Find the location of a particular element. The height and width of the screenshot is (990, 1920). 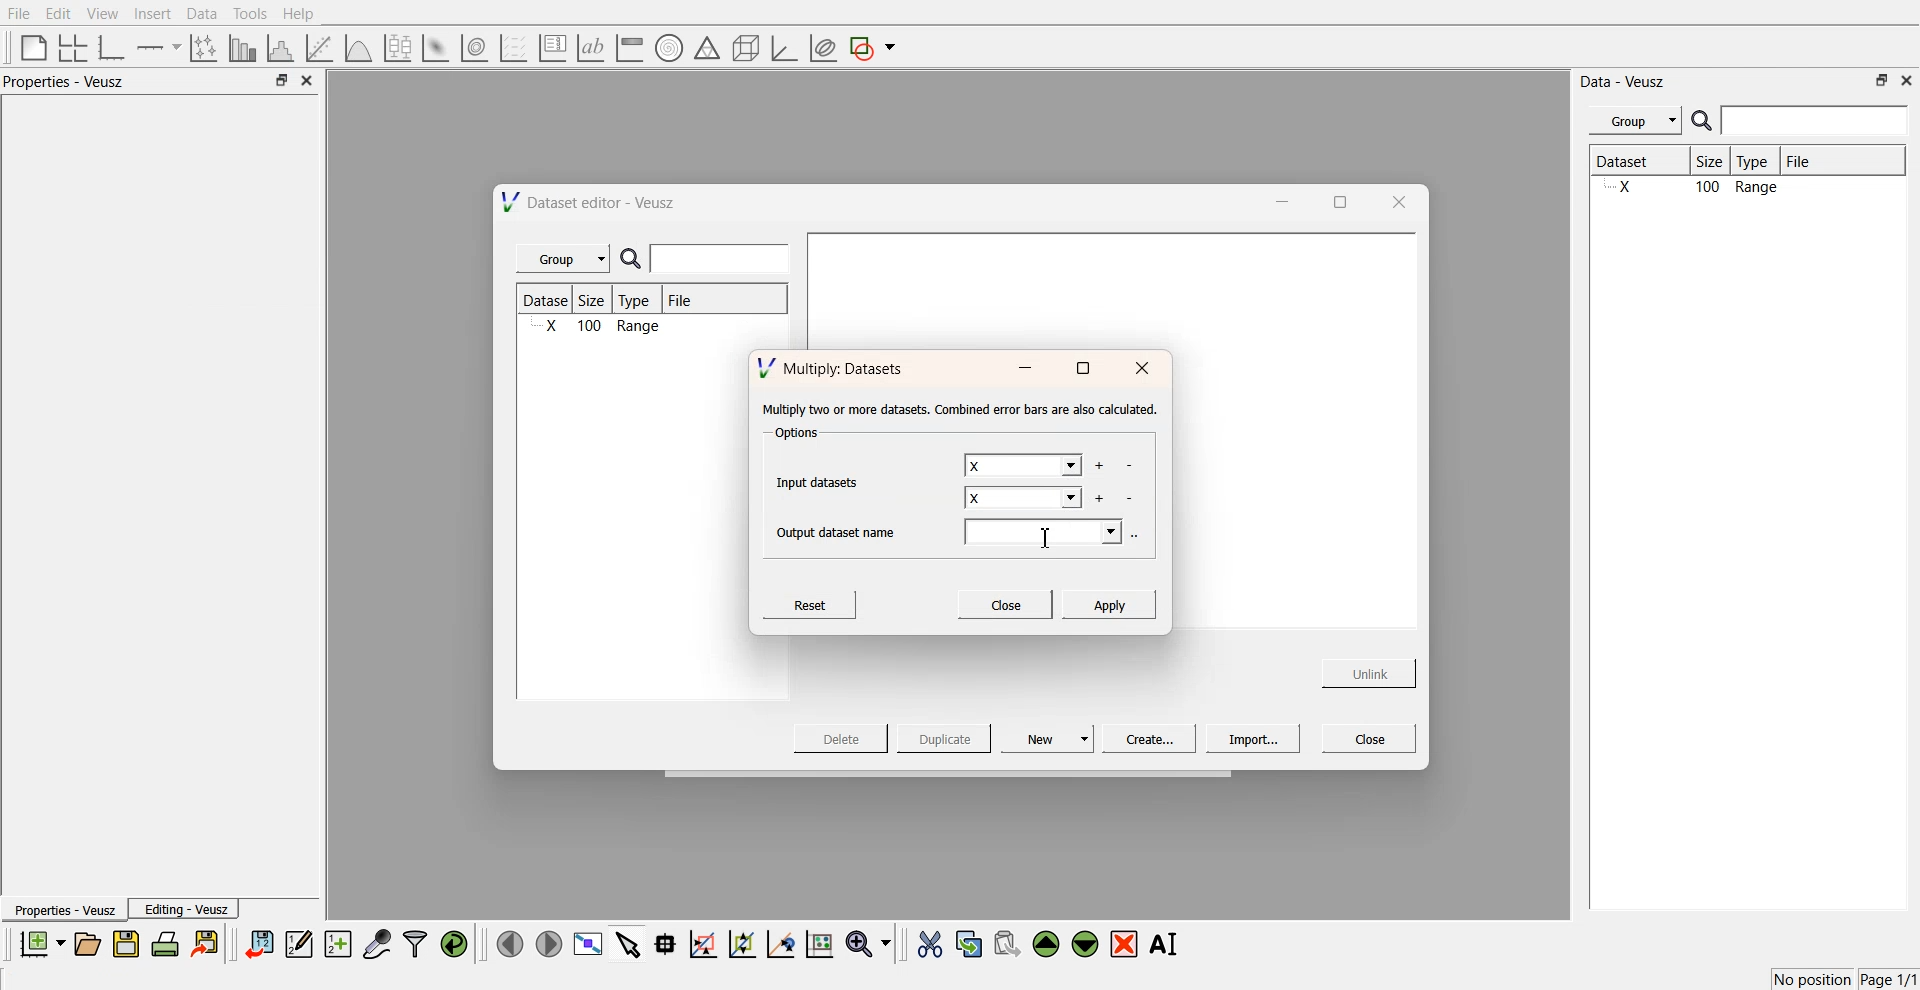

Type is located at coordinates (1758, 162).